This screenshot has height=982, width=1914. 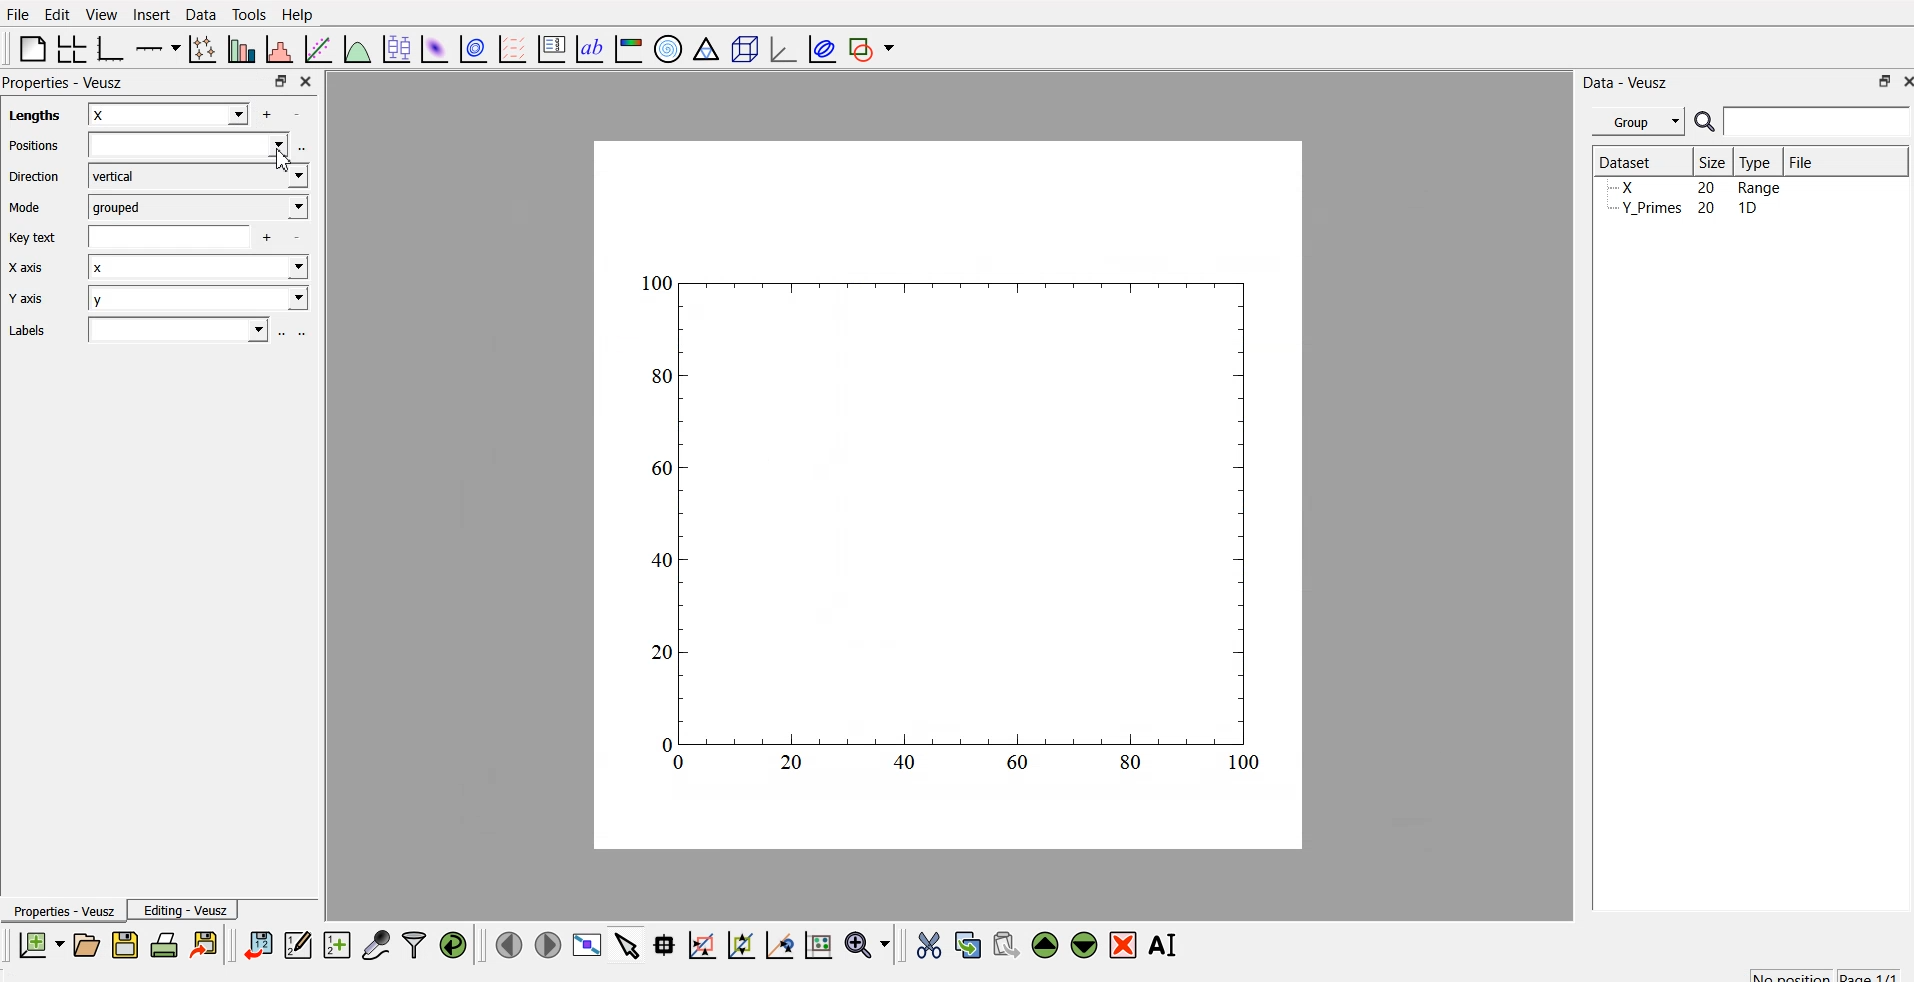 I want to click on Type, so click(x=1760, y=161).